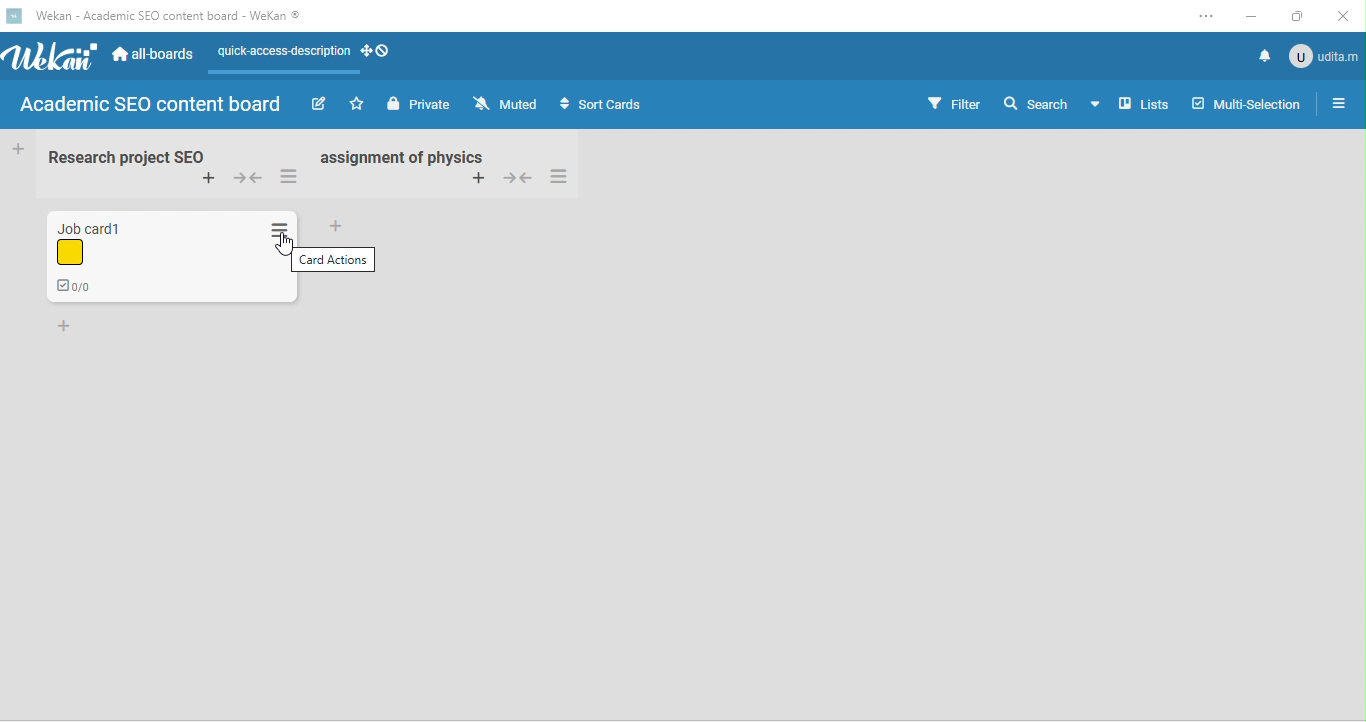 The image size is (1366, 722). I want to click on card actions, so click(337, 259).